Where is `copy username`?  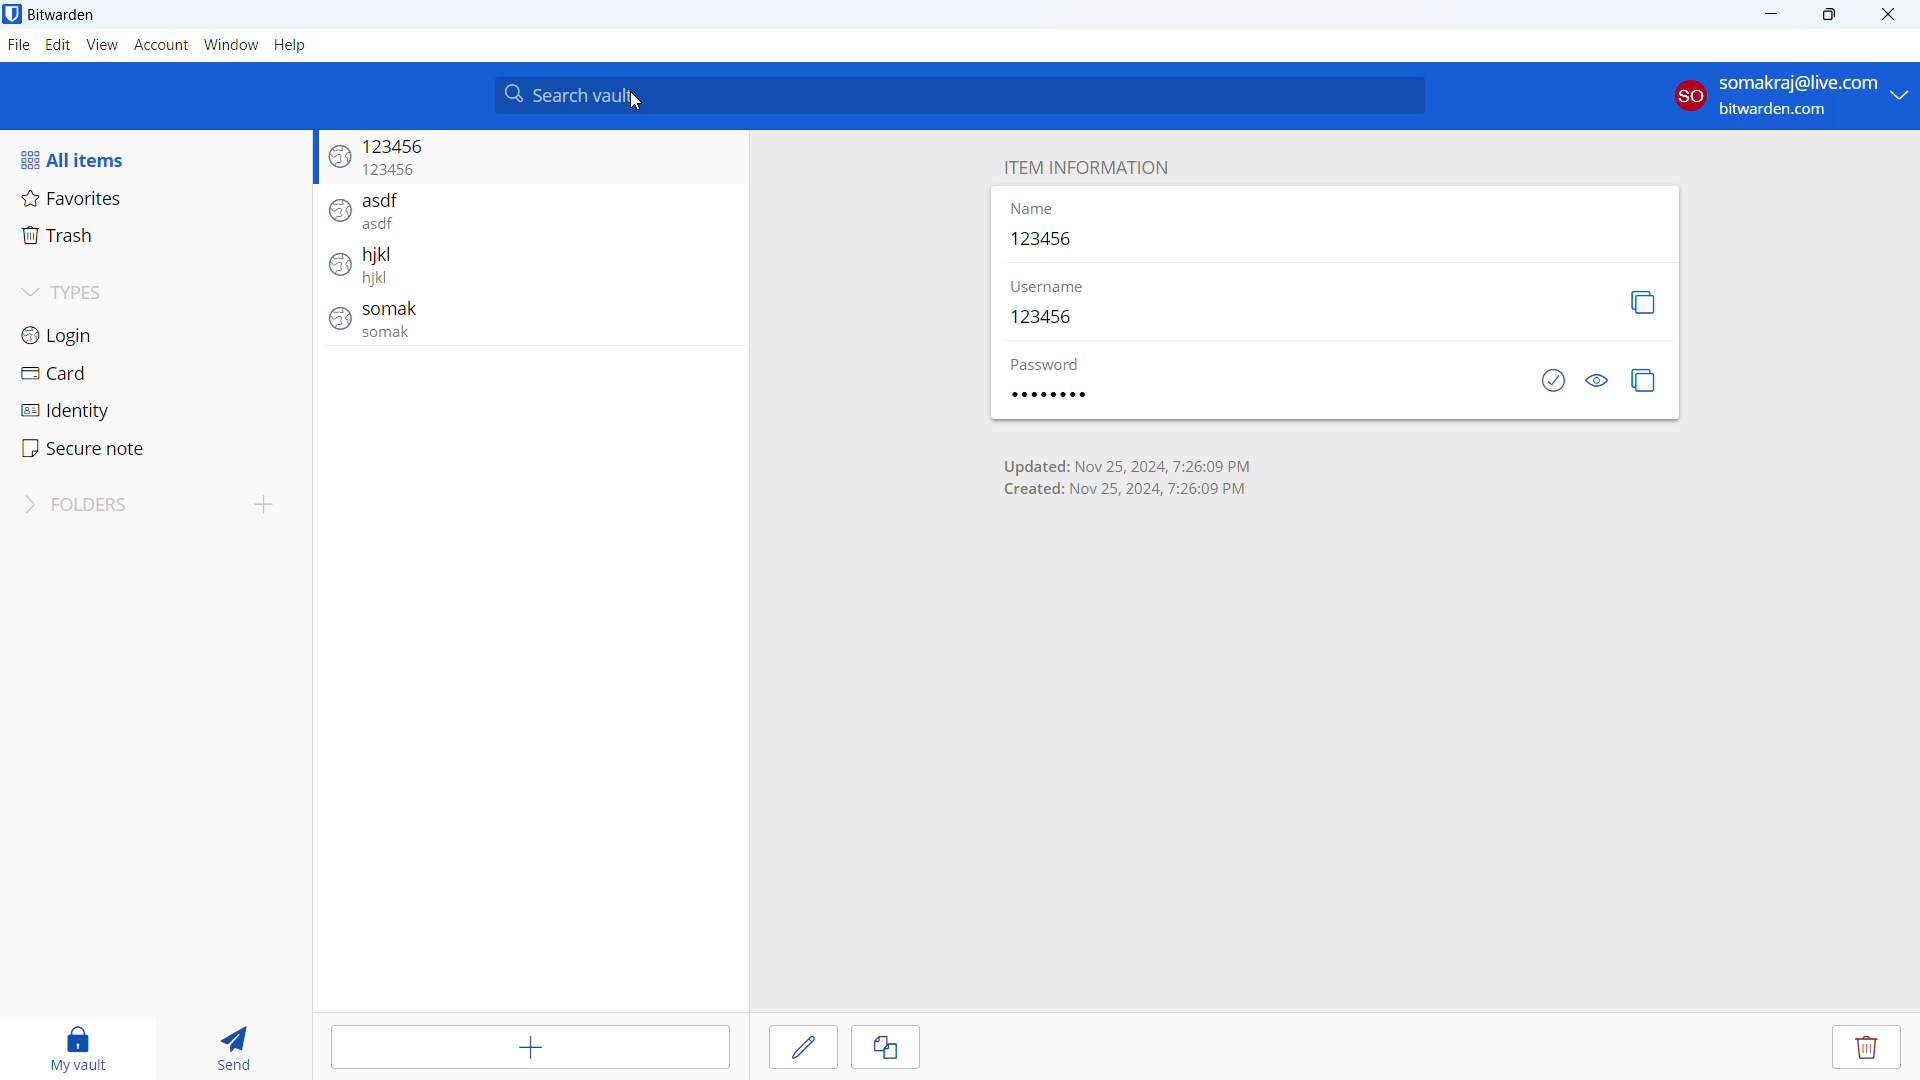
copy username is located at coordinates (1642, 303).